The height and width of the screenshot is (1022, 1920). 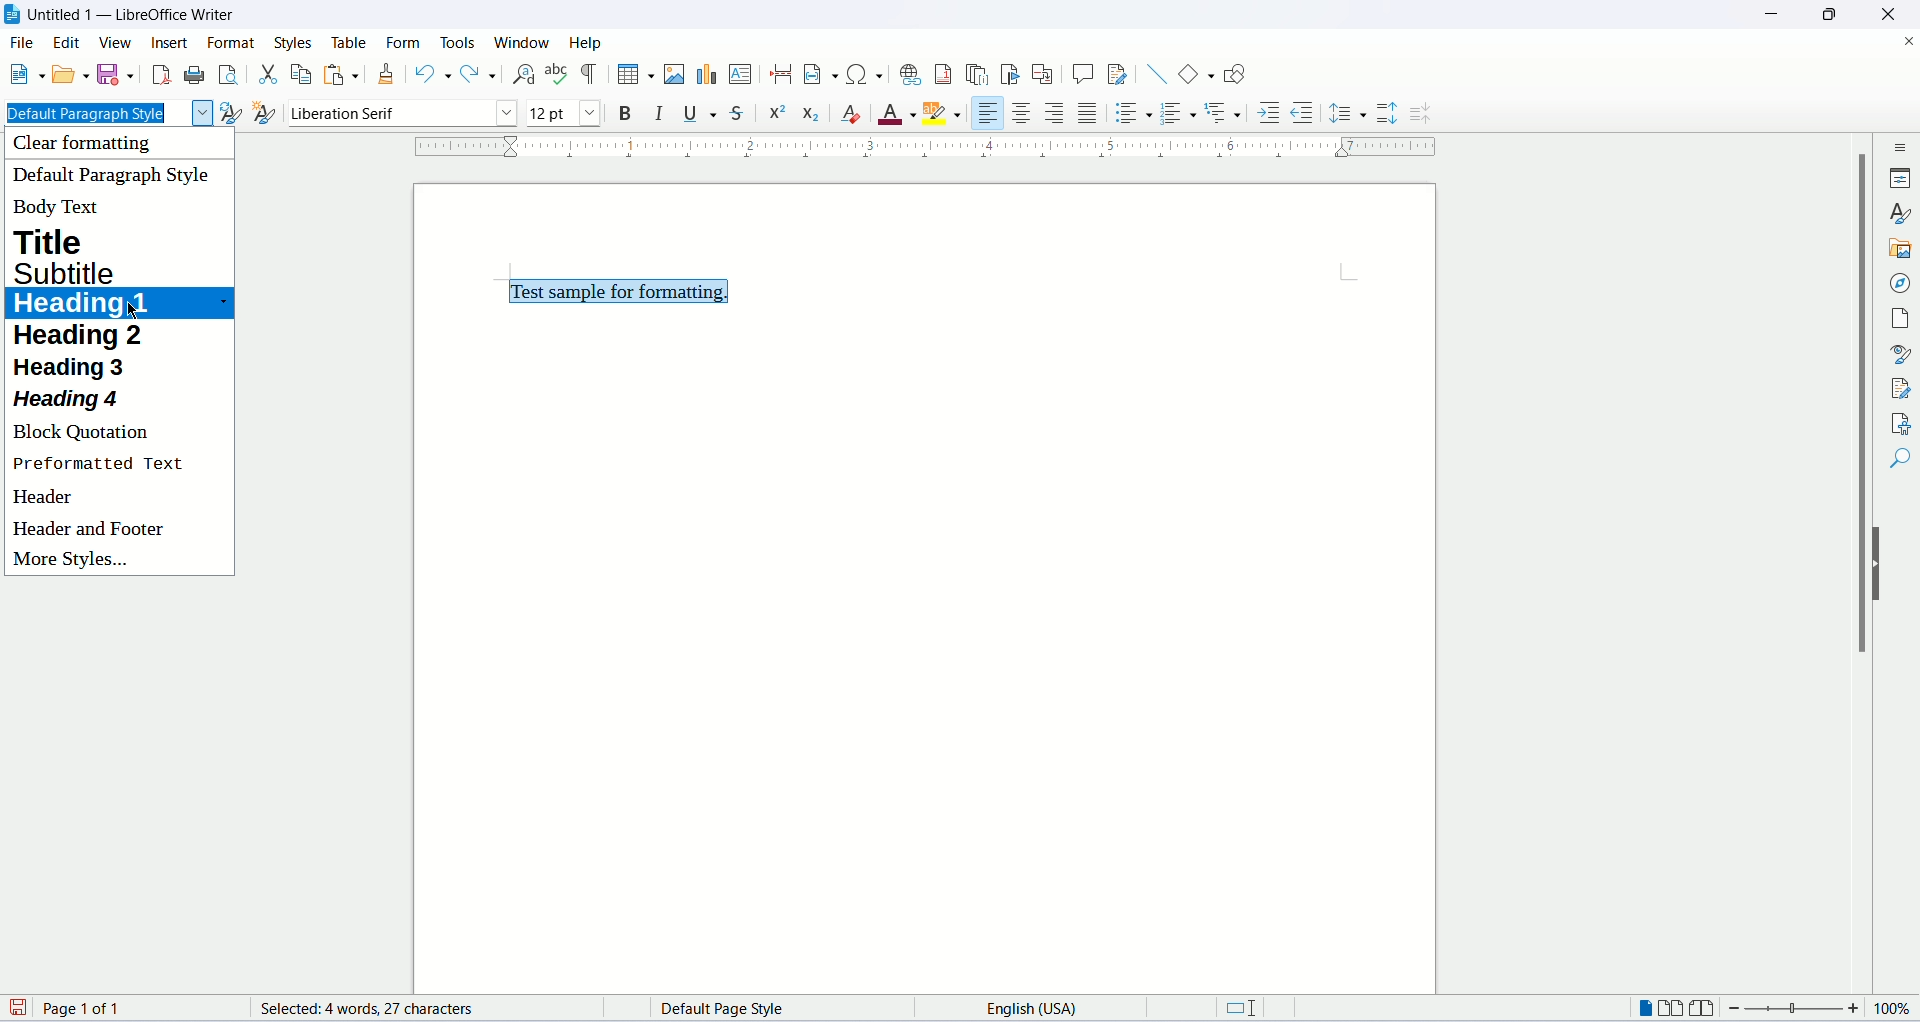 What do you see at coordinates (56, 211) in the screenshot?
I see `body text` at bounding box center [56, 211].